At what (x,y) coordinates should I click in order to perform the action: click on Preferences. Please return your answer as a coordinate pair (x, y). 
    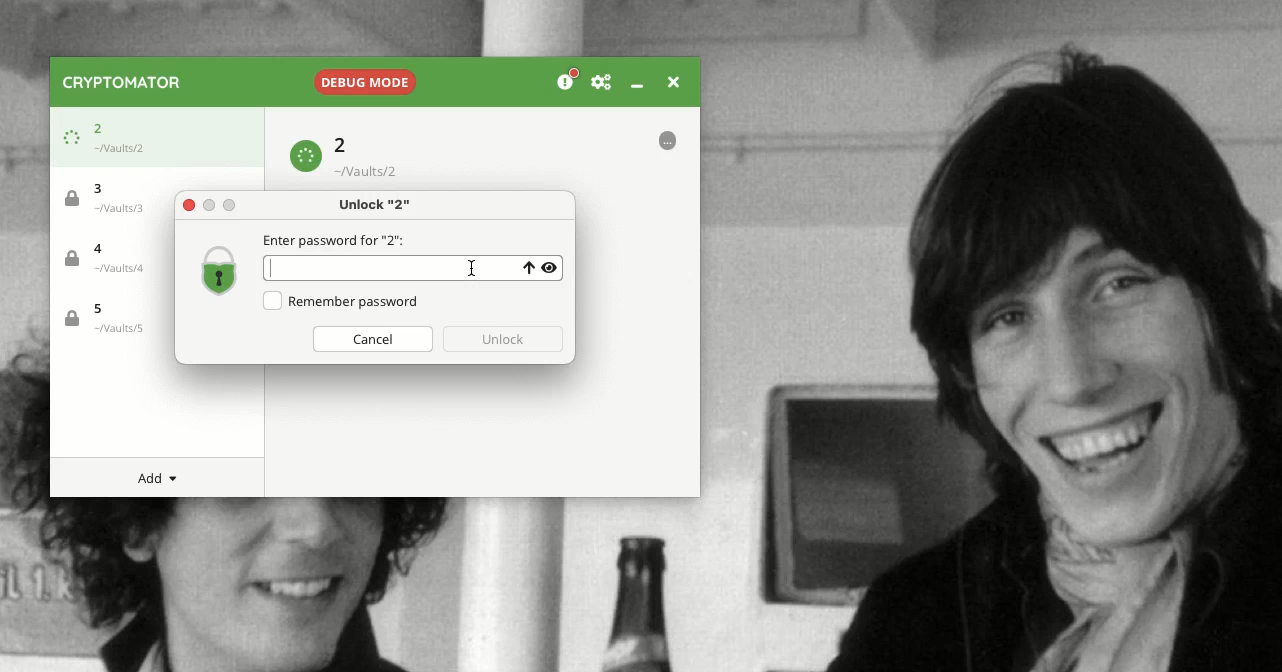
    Looking at the image, I should click on (601, 83).